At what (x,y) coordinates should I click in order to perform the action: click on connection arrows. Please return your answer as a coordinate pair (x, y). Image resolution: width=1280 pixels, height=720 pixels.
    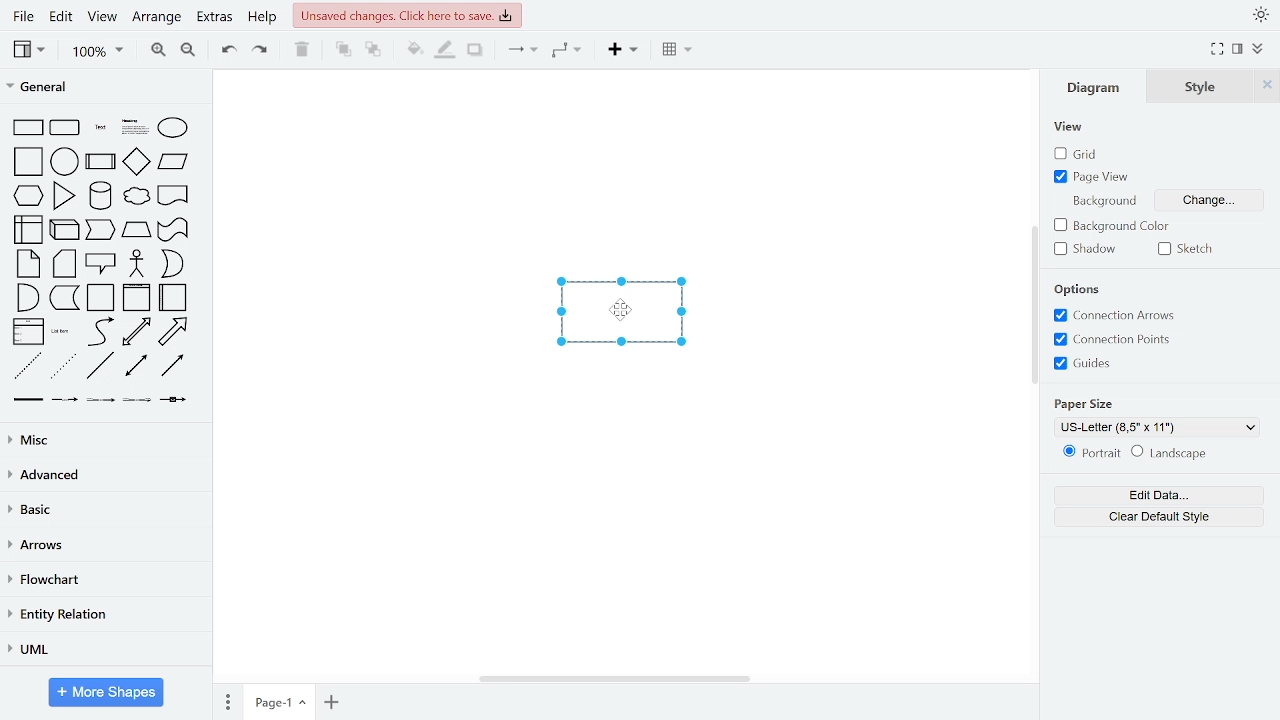
    Looking at the image, I should click on (1110, 317).